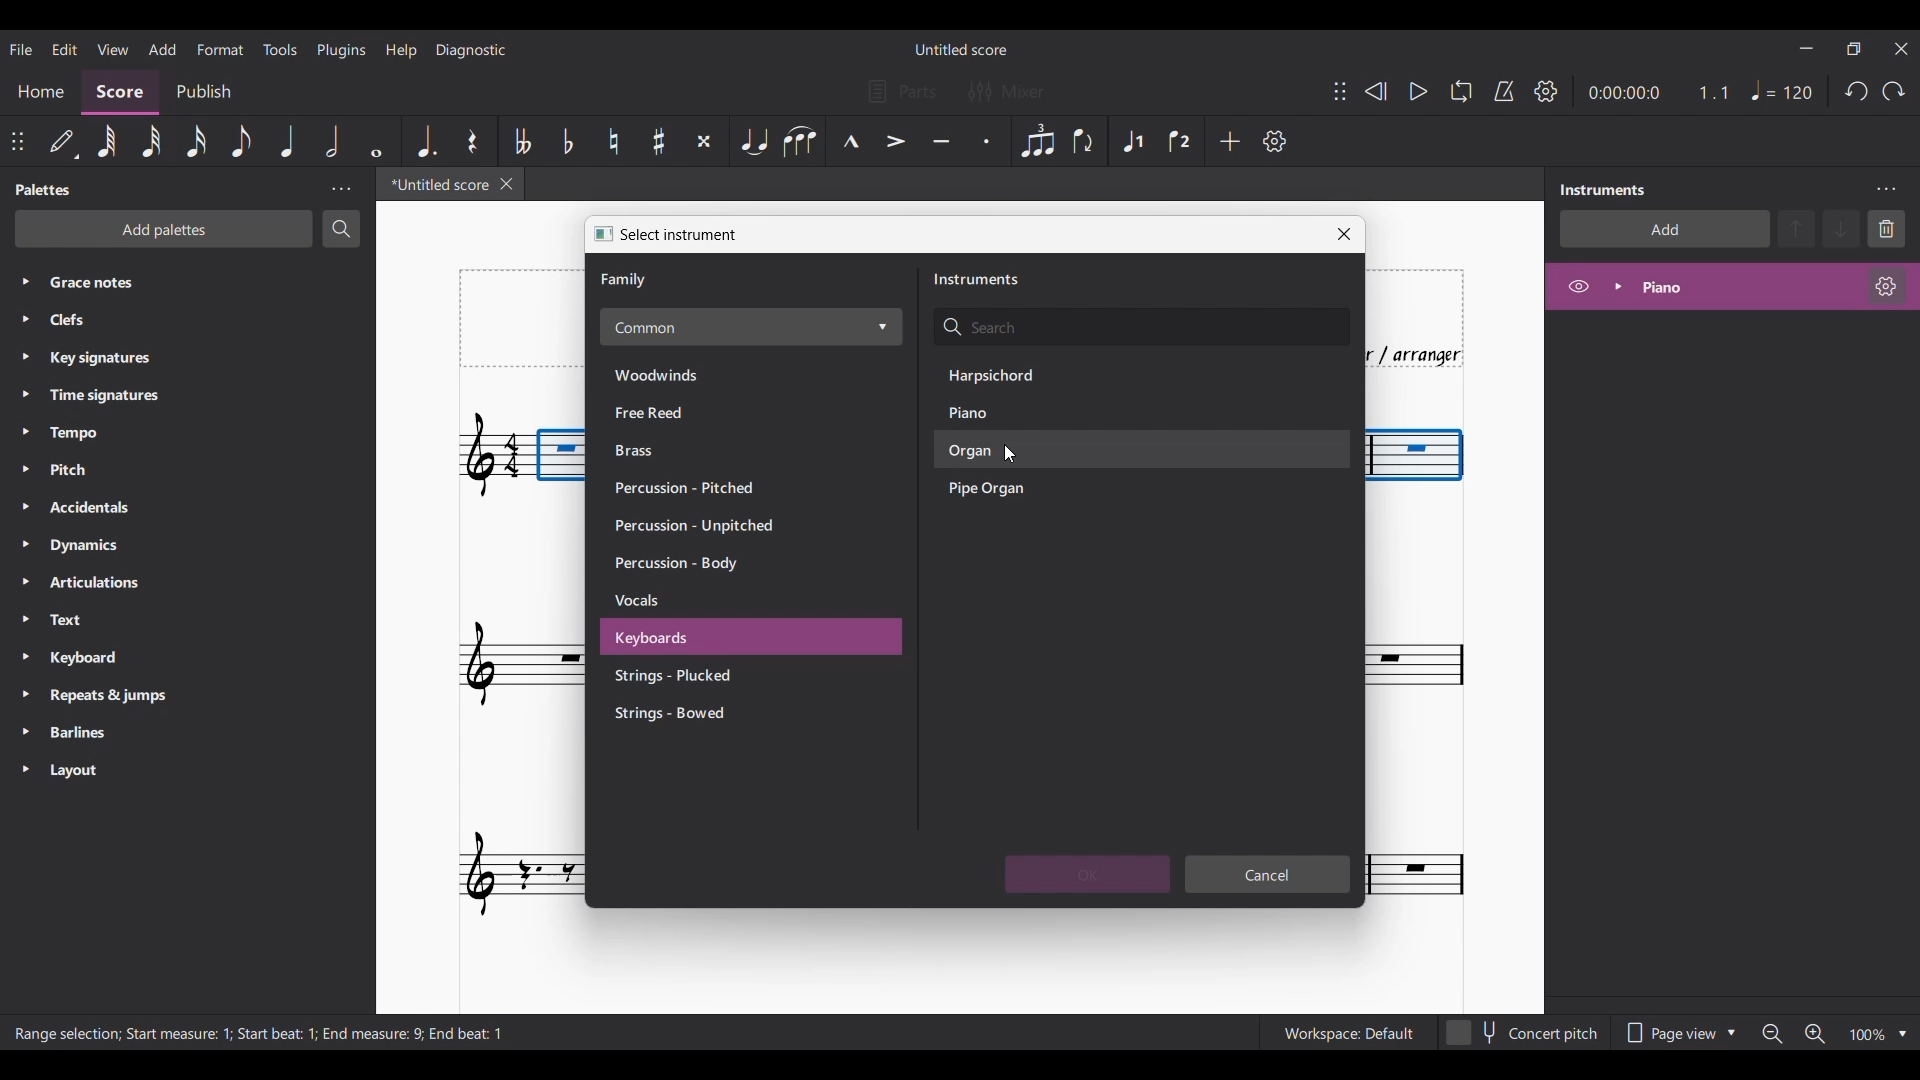 This screenshot has height=1080, width=1920. I want to click on Edit menu, so click(63, 48).